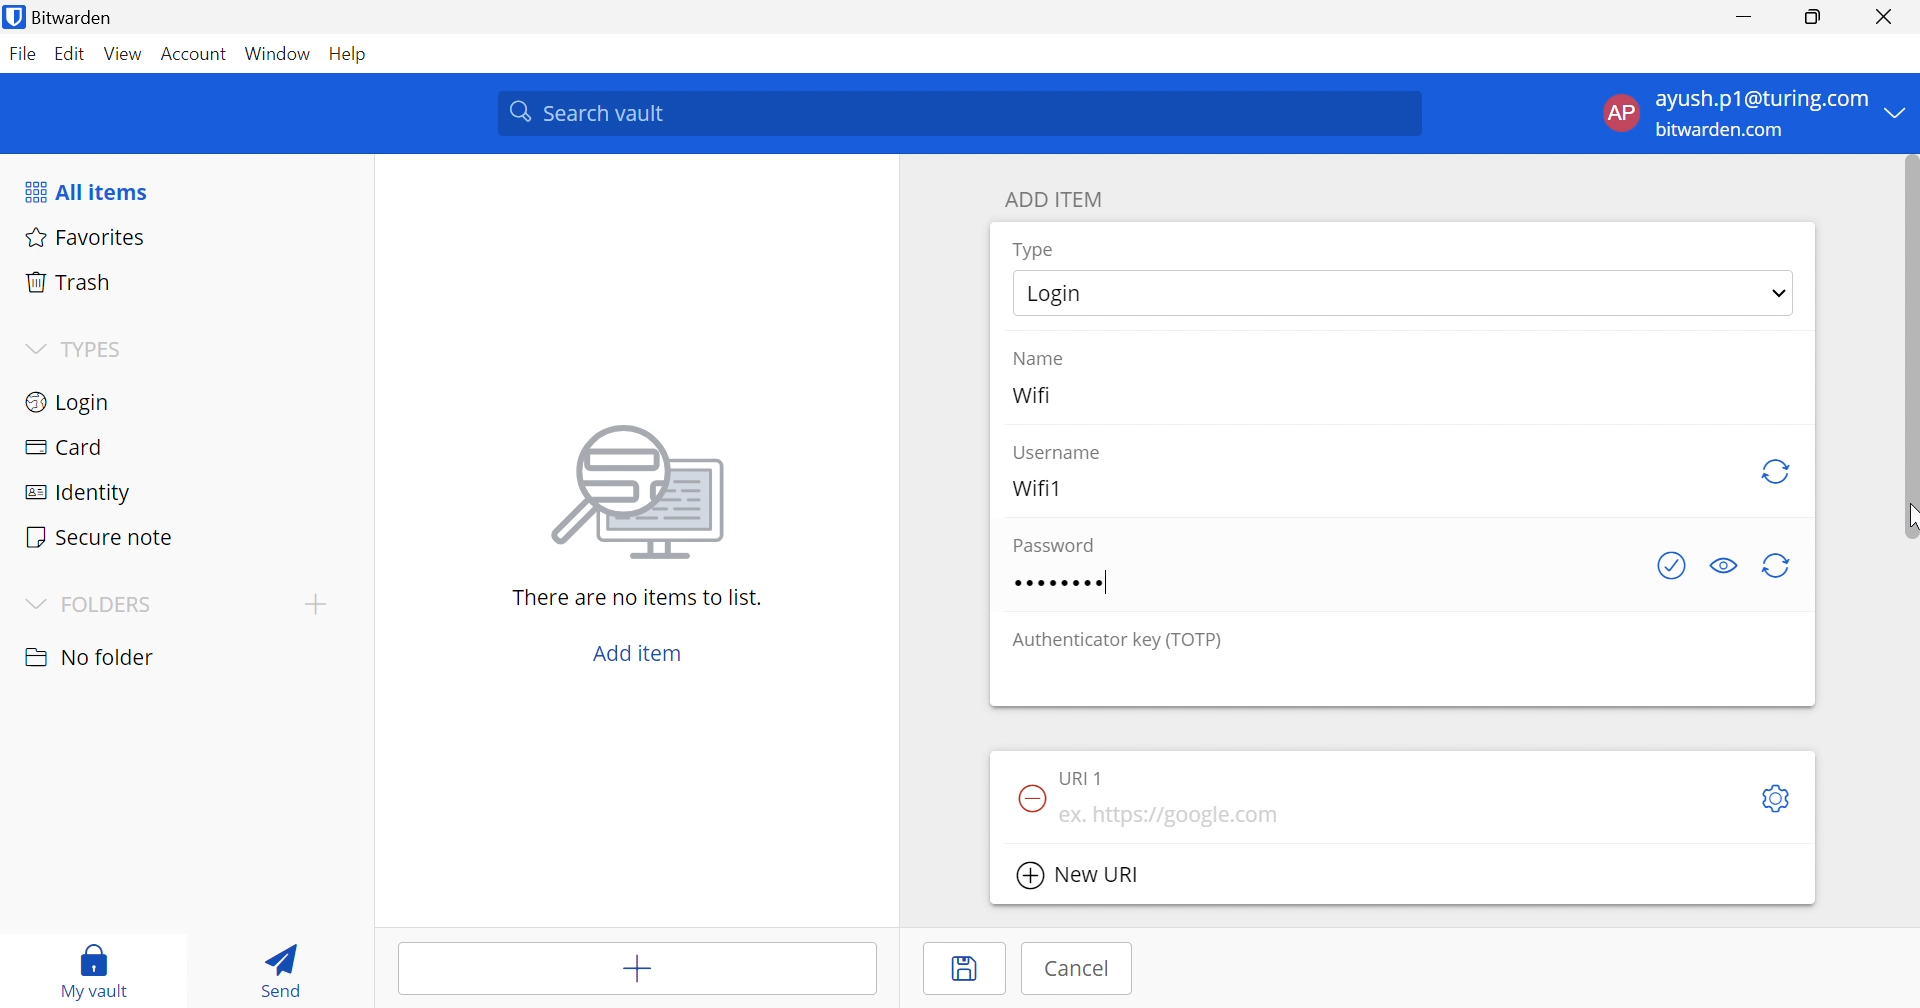 The height and width of the screenshot is (1008, 1920). I want to click on ADD ITEM, so click(1057, 199).